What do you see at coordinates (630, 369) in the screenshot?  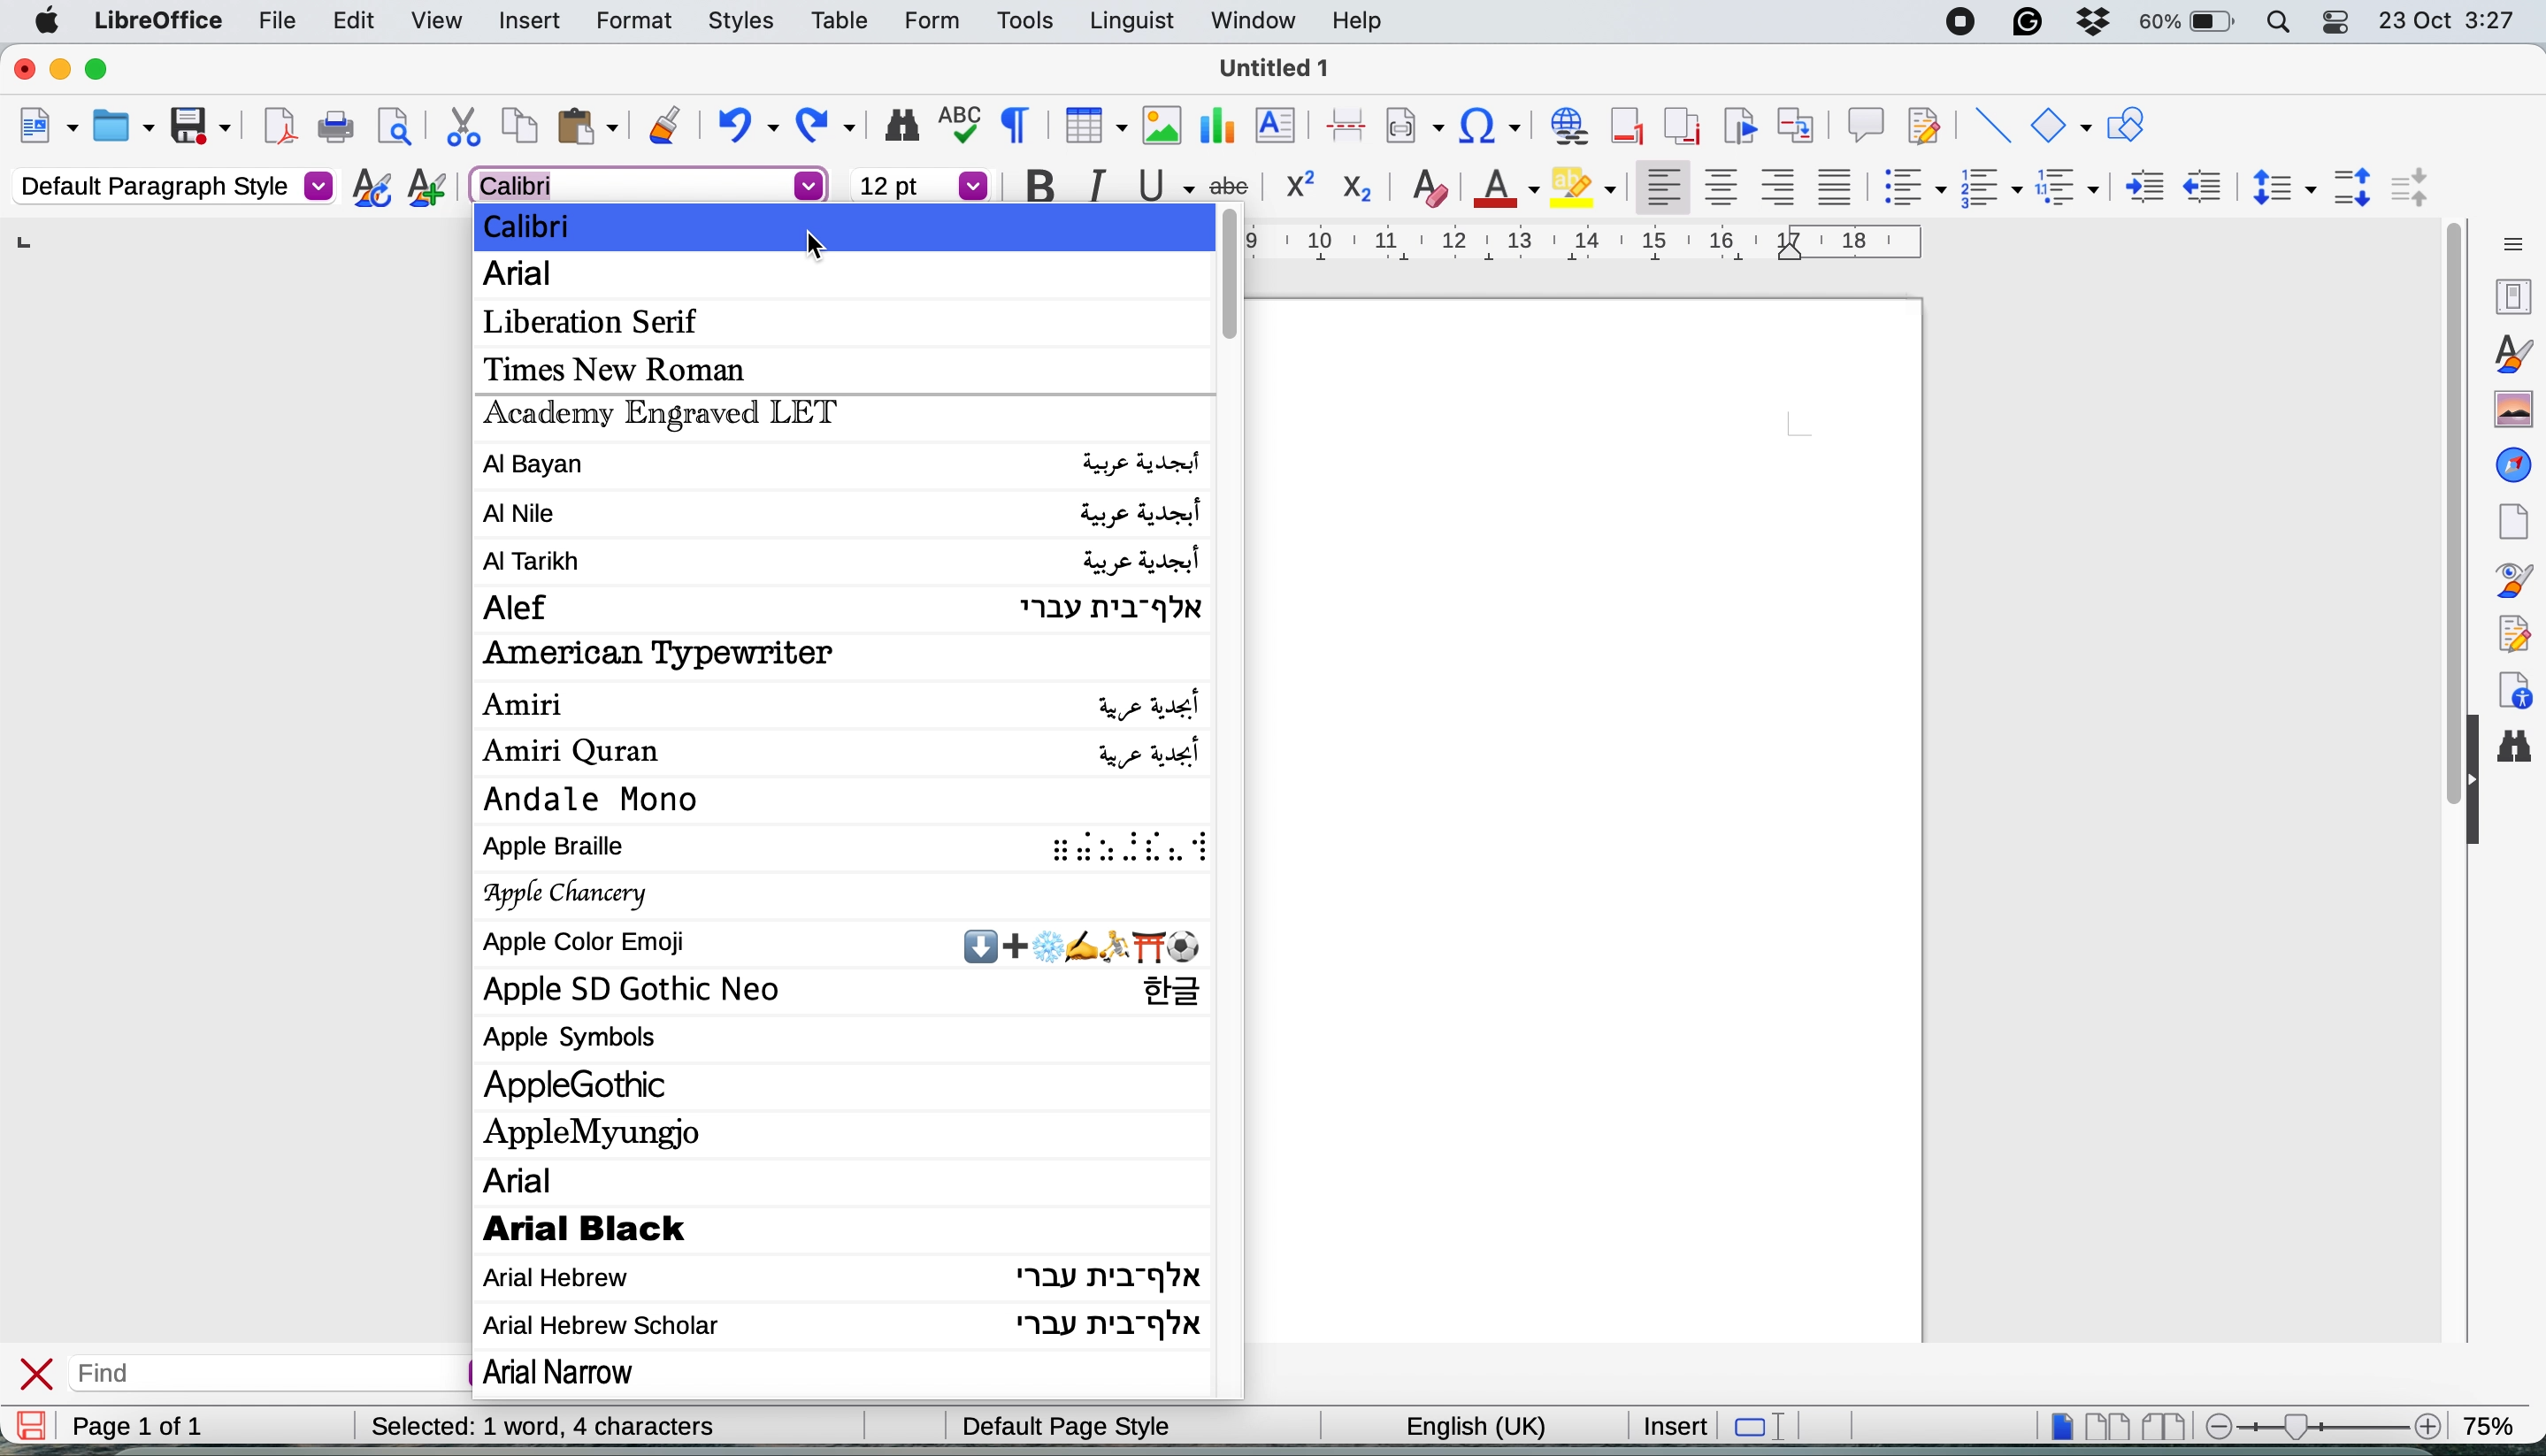 I see `times new roman` at bounding box center [630, 369].